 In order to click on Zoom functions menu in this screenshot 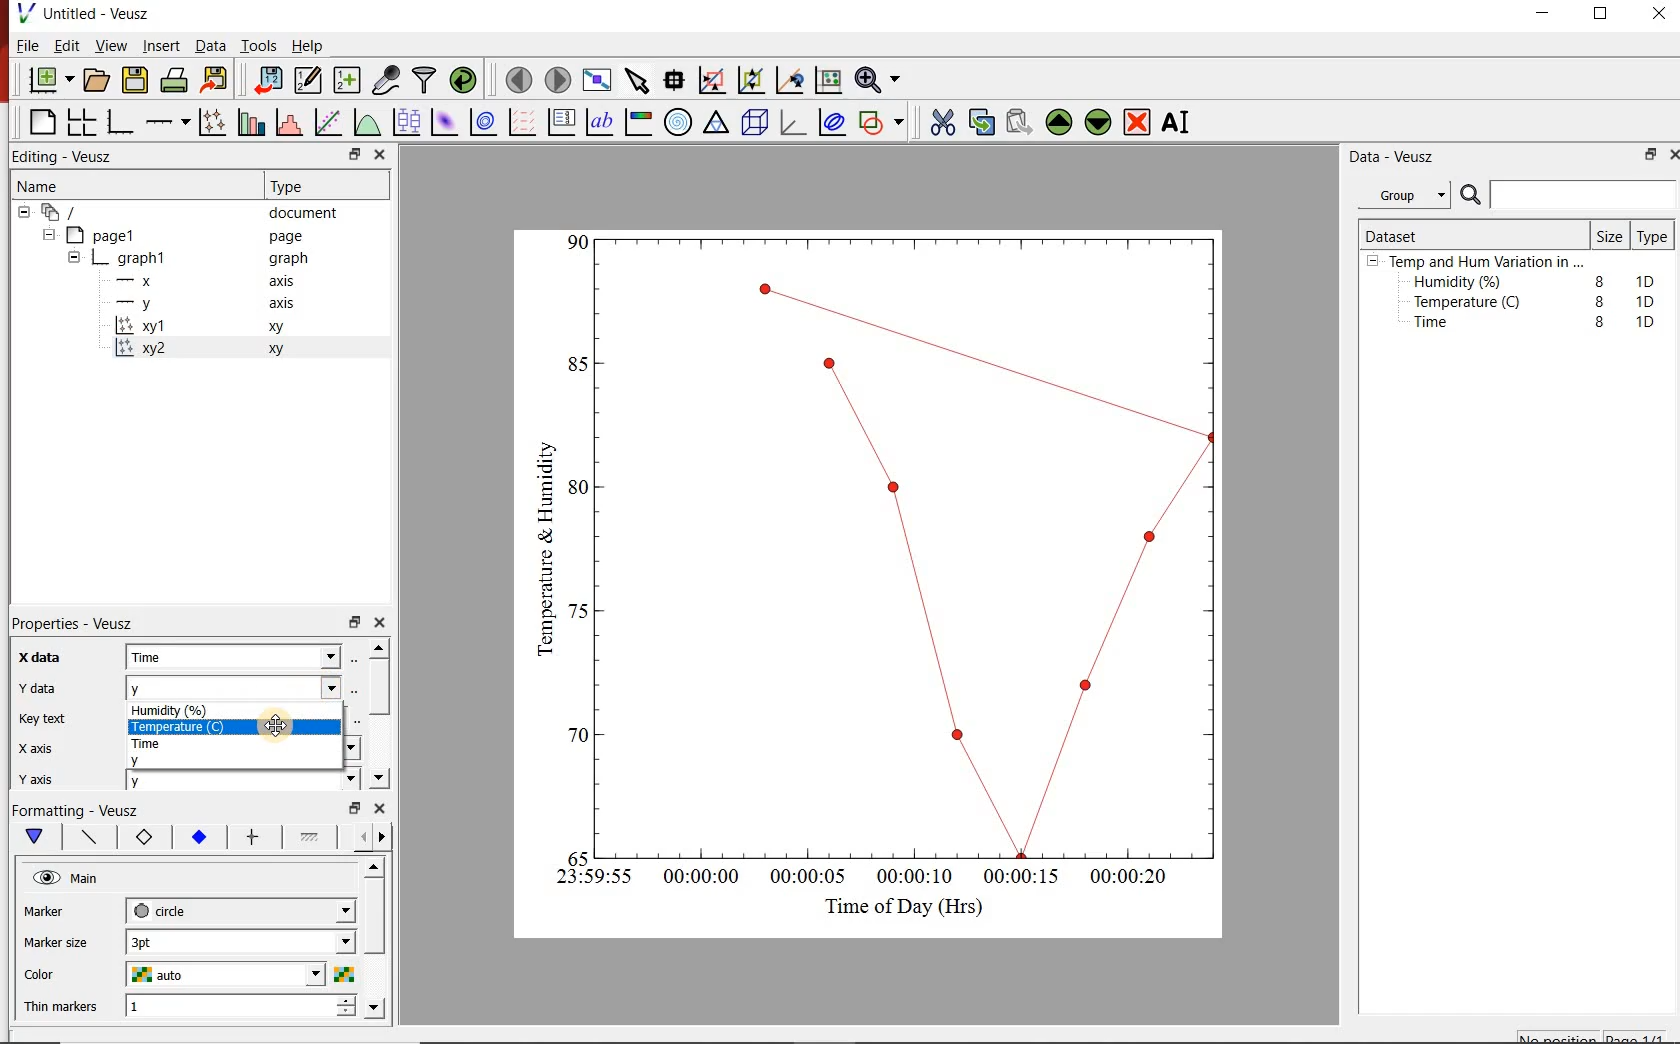, I will do `click(877, 79)`.